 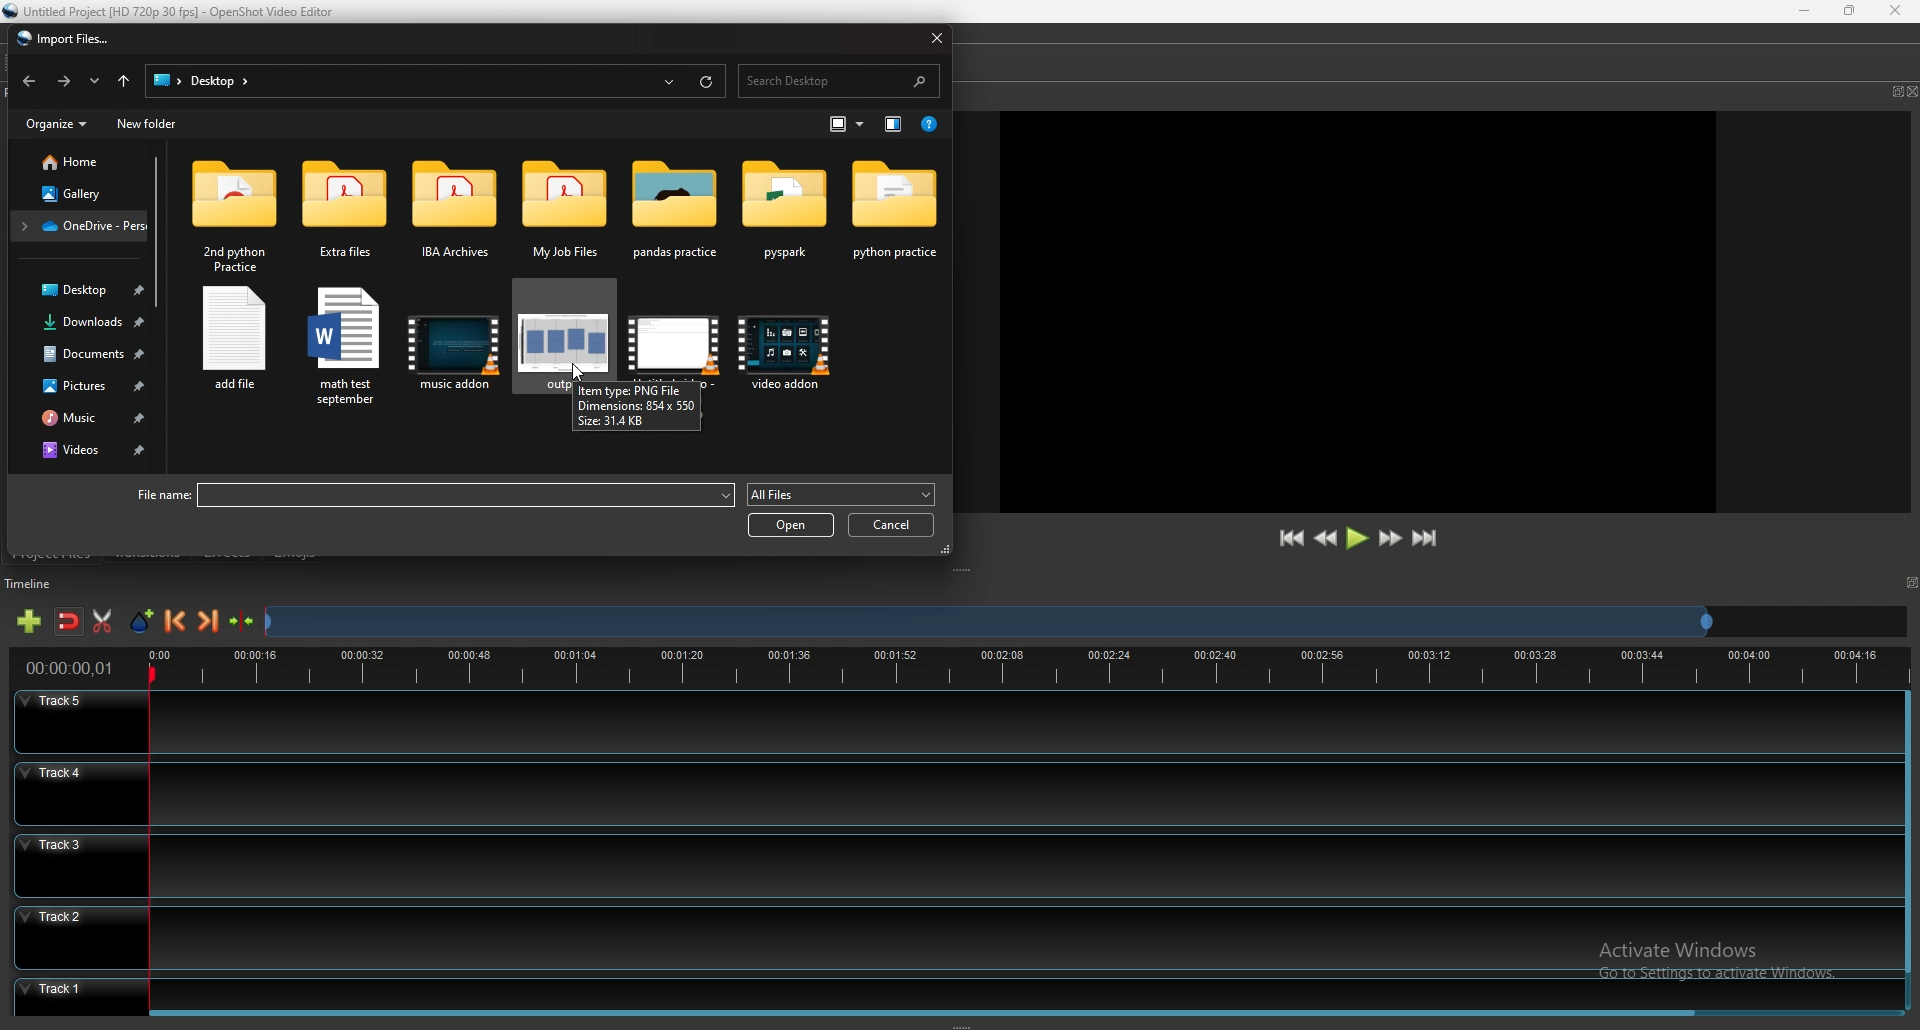 What do you see at coordinates (1807, 11) in the screenshot?
I see `minimize` at bounding box center [1807, 11].